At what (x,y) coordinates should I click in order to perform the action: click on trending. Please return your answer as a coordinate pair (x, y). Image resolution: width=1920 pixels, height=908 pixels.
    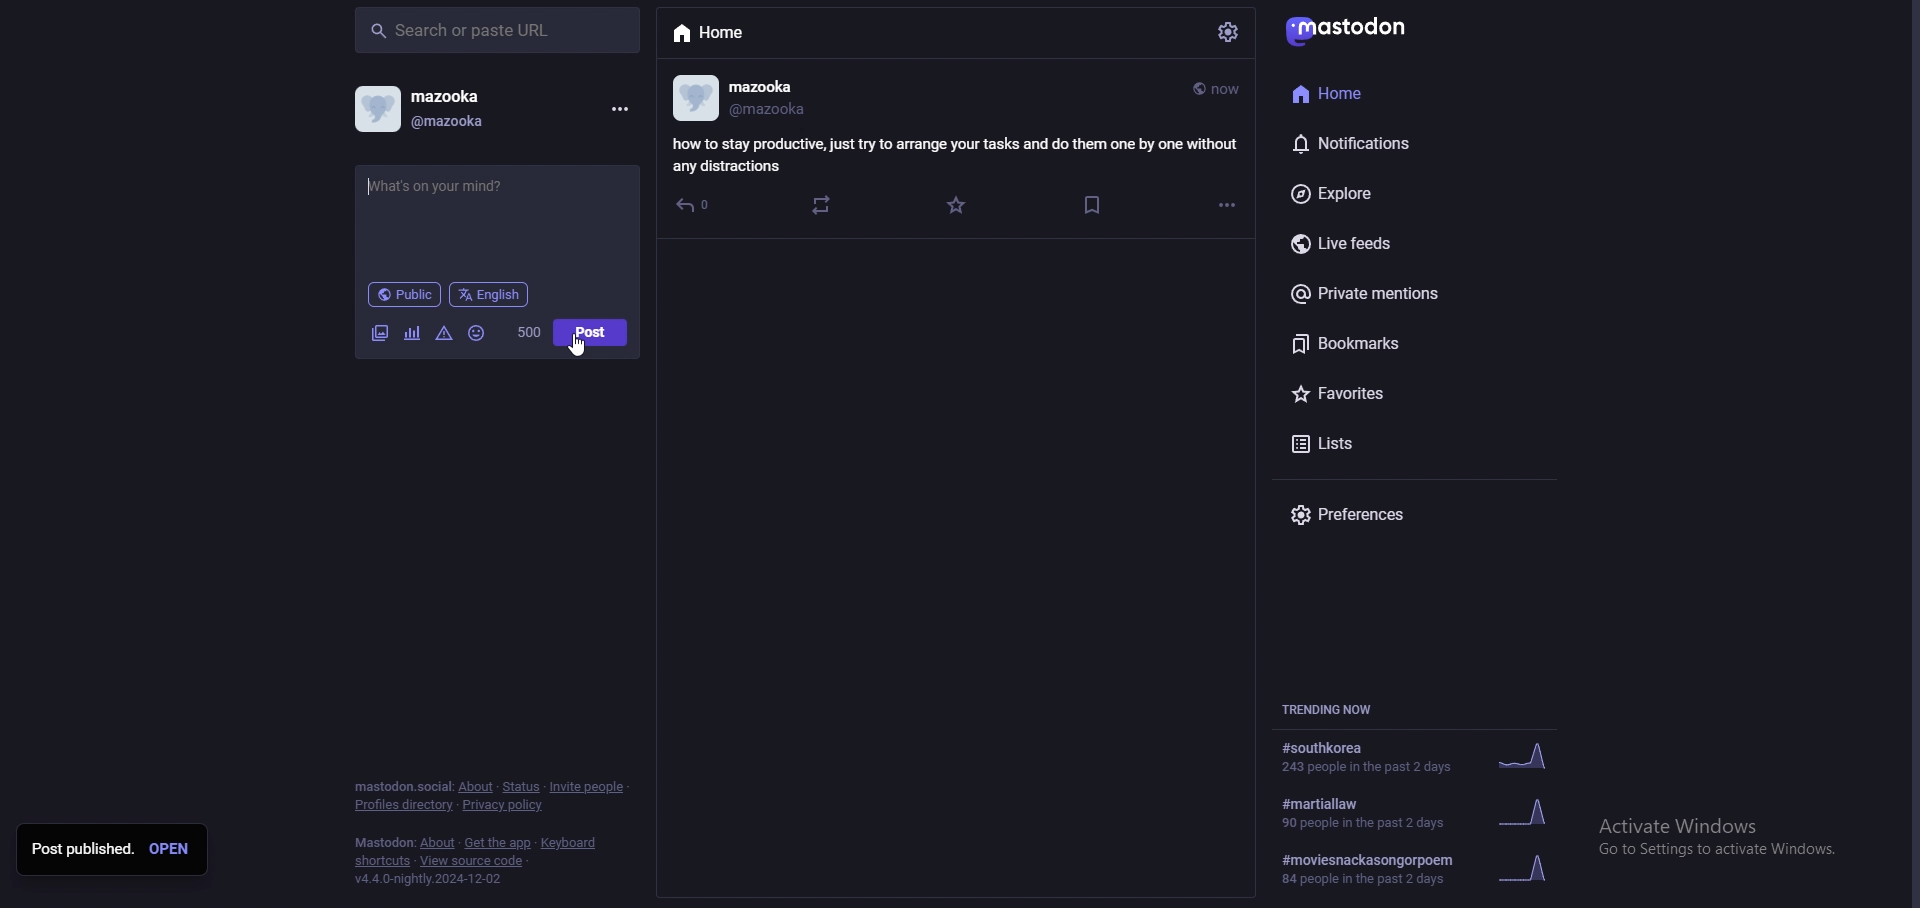
    Looking at the image, I should click on (1426, 755).